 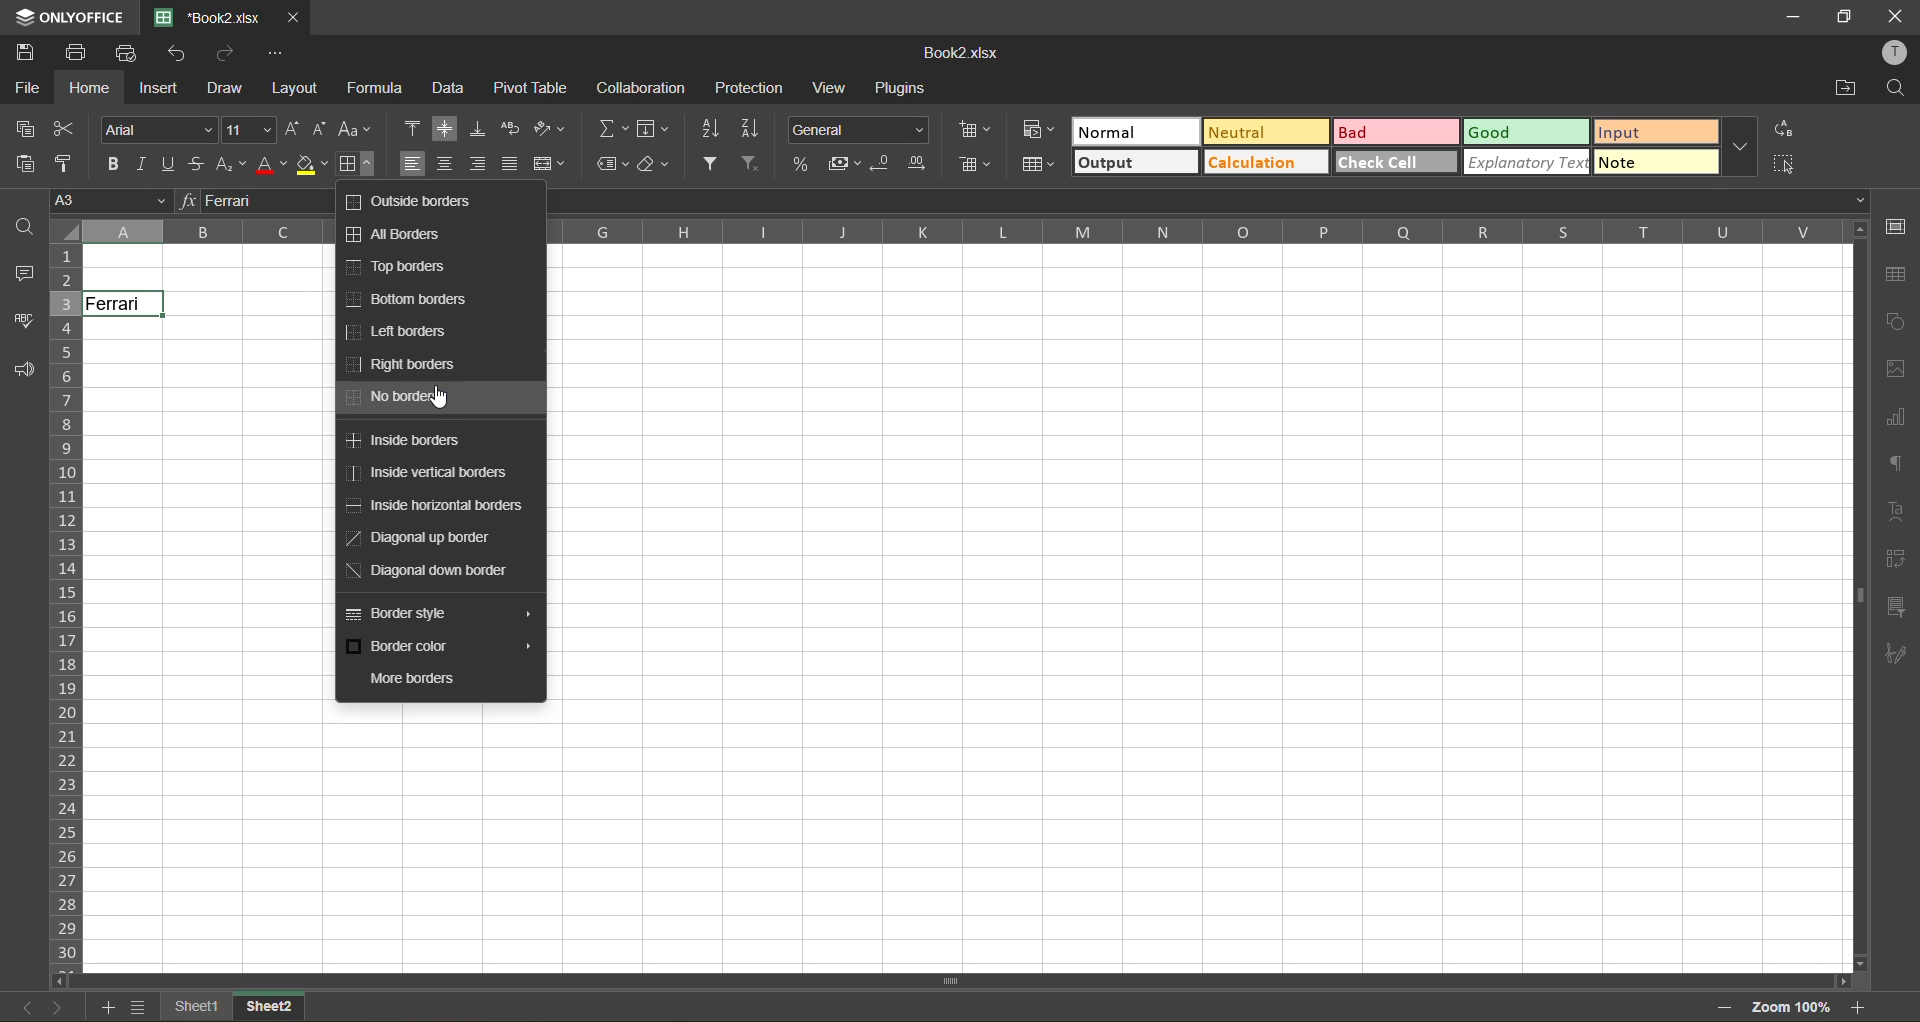 I want to click on input, so click(x=1657, y=132).